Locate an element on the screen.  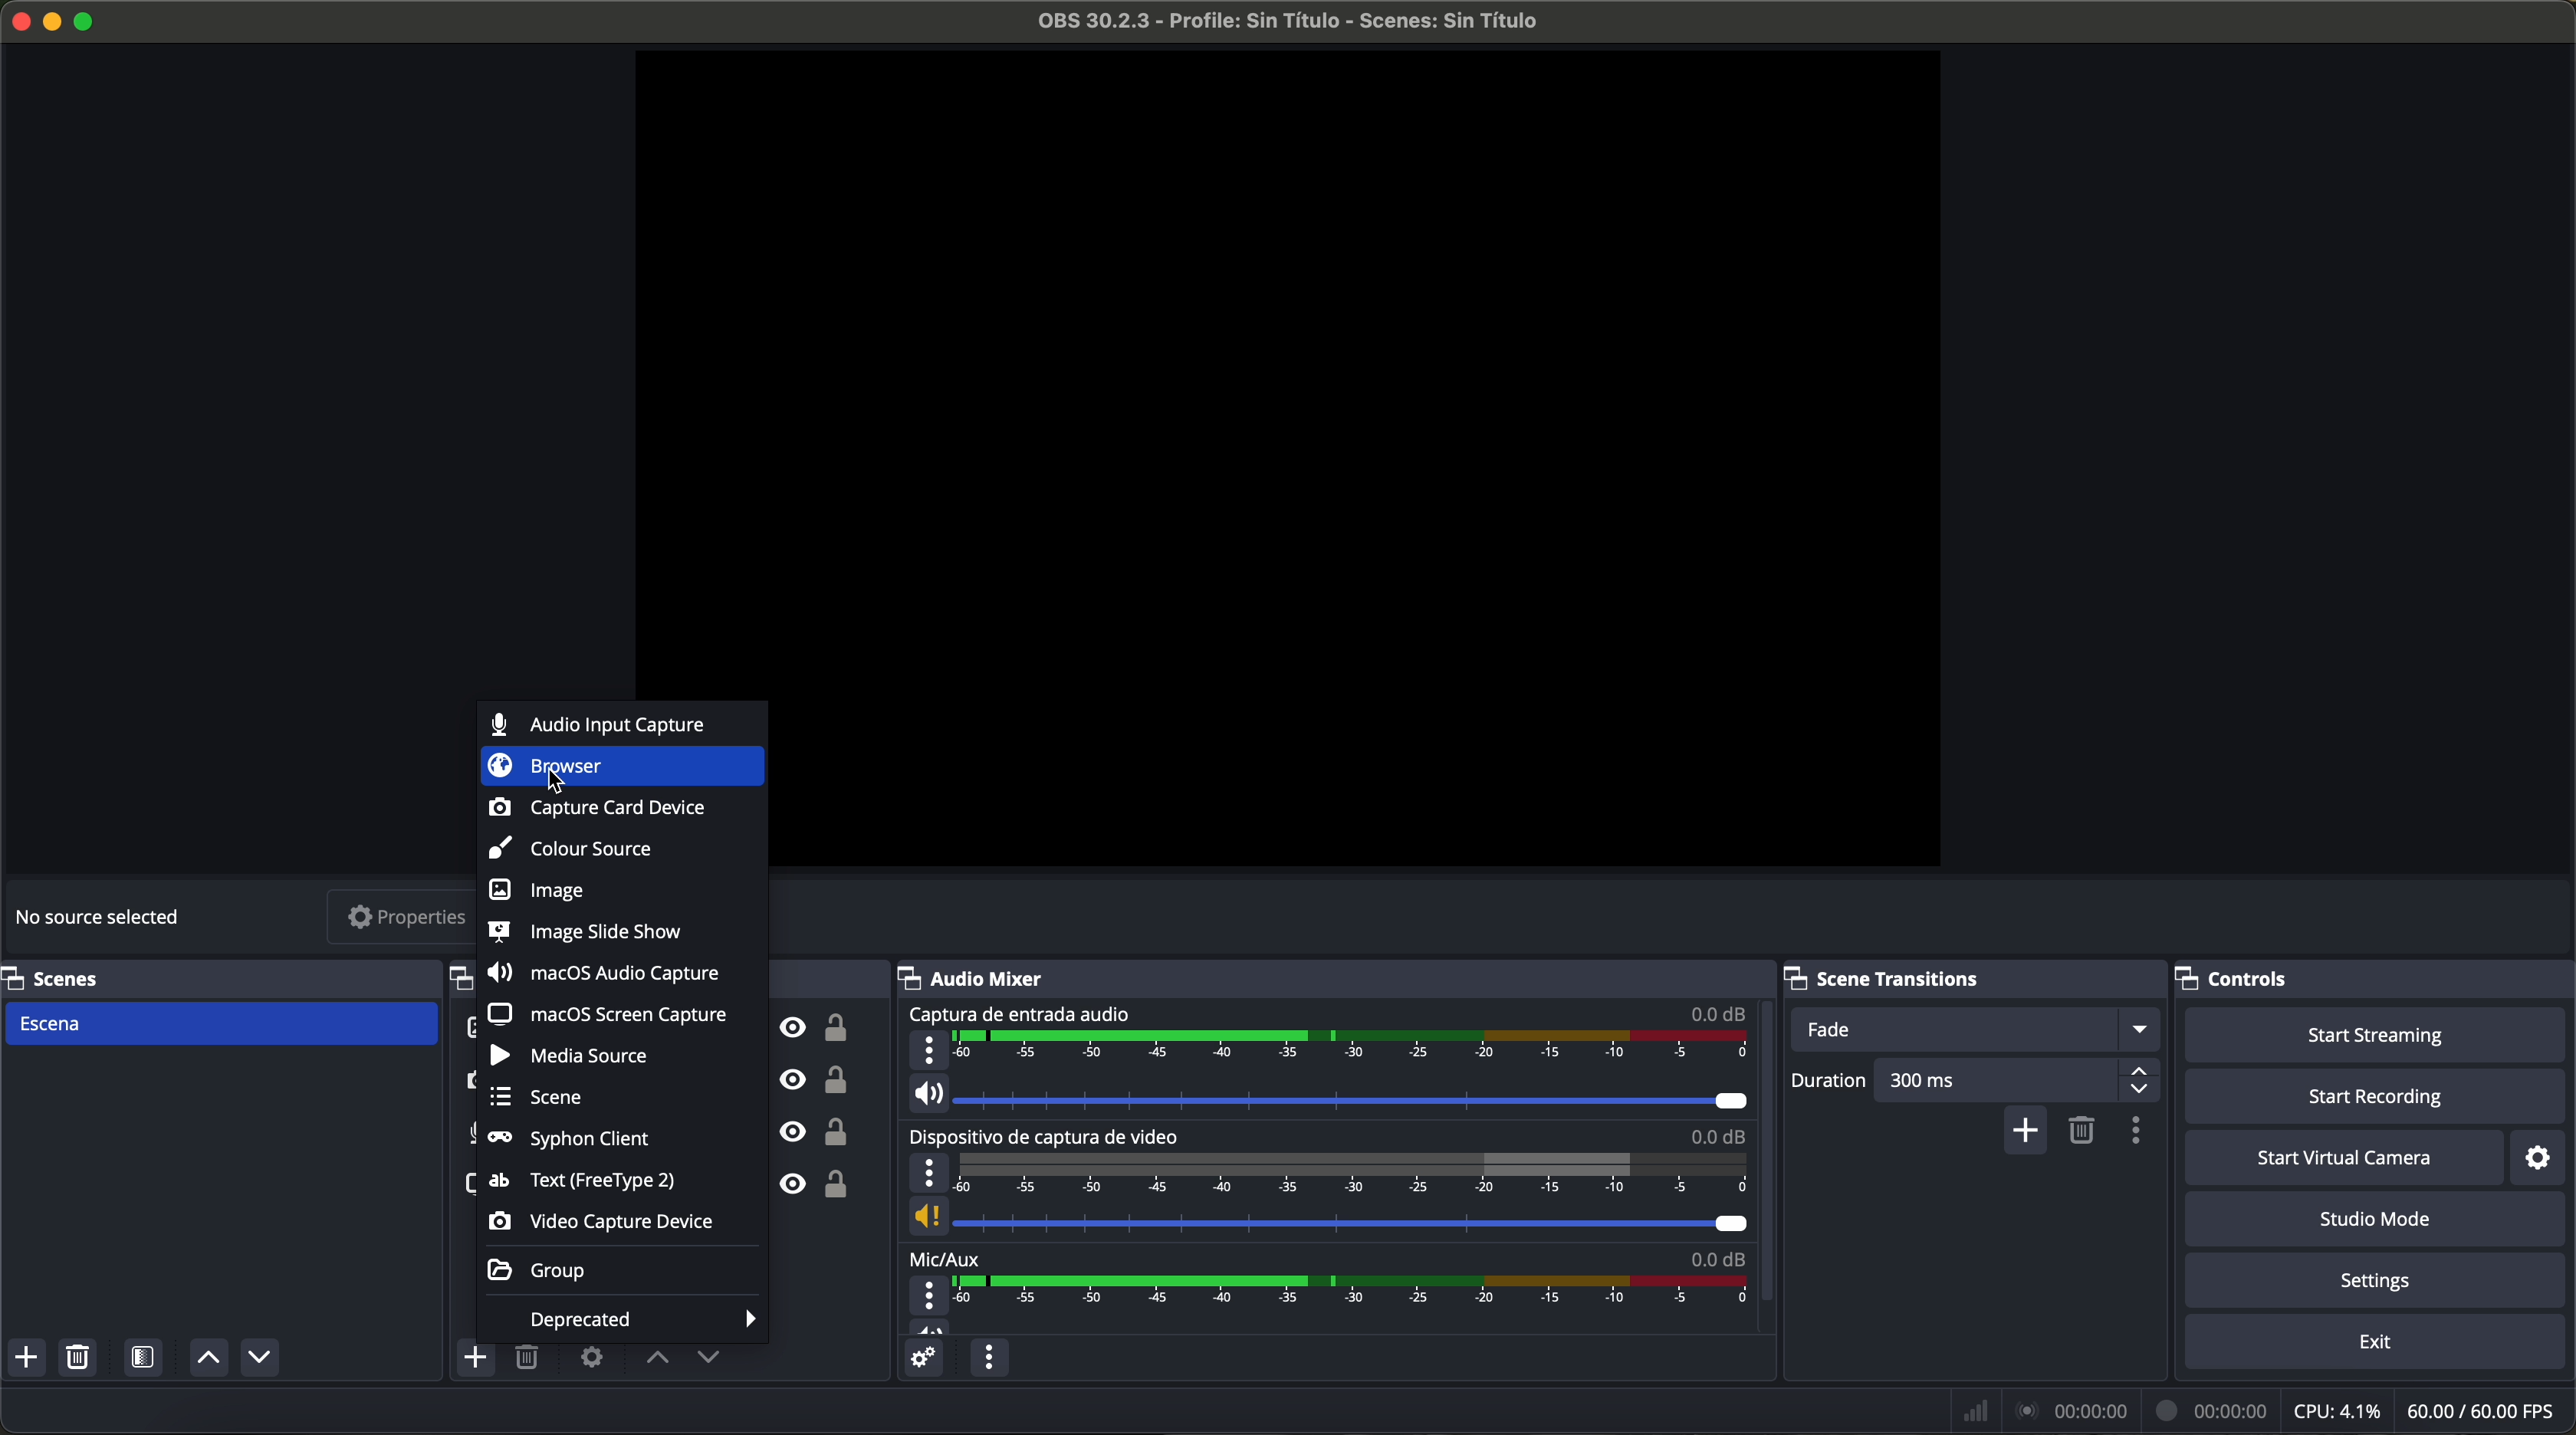
300 ms is located at coordinates (2024, 1080).